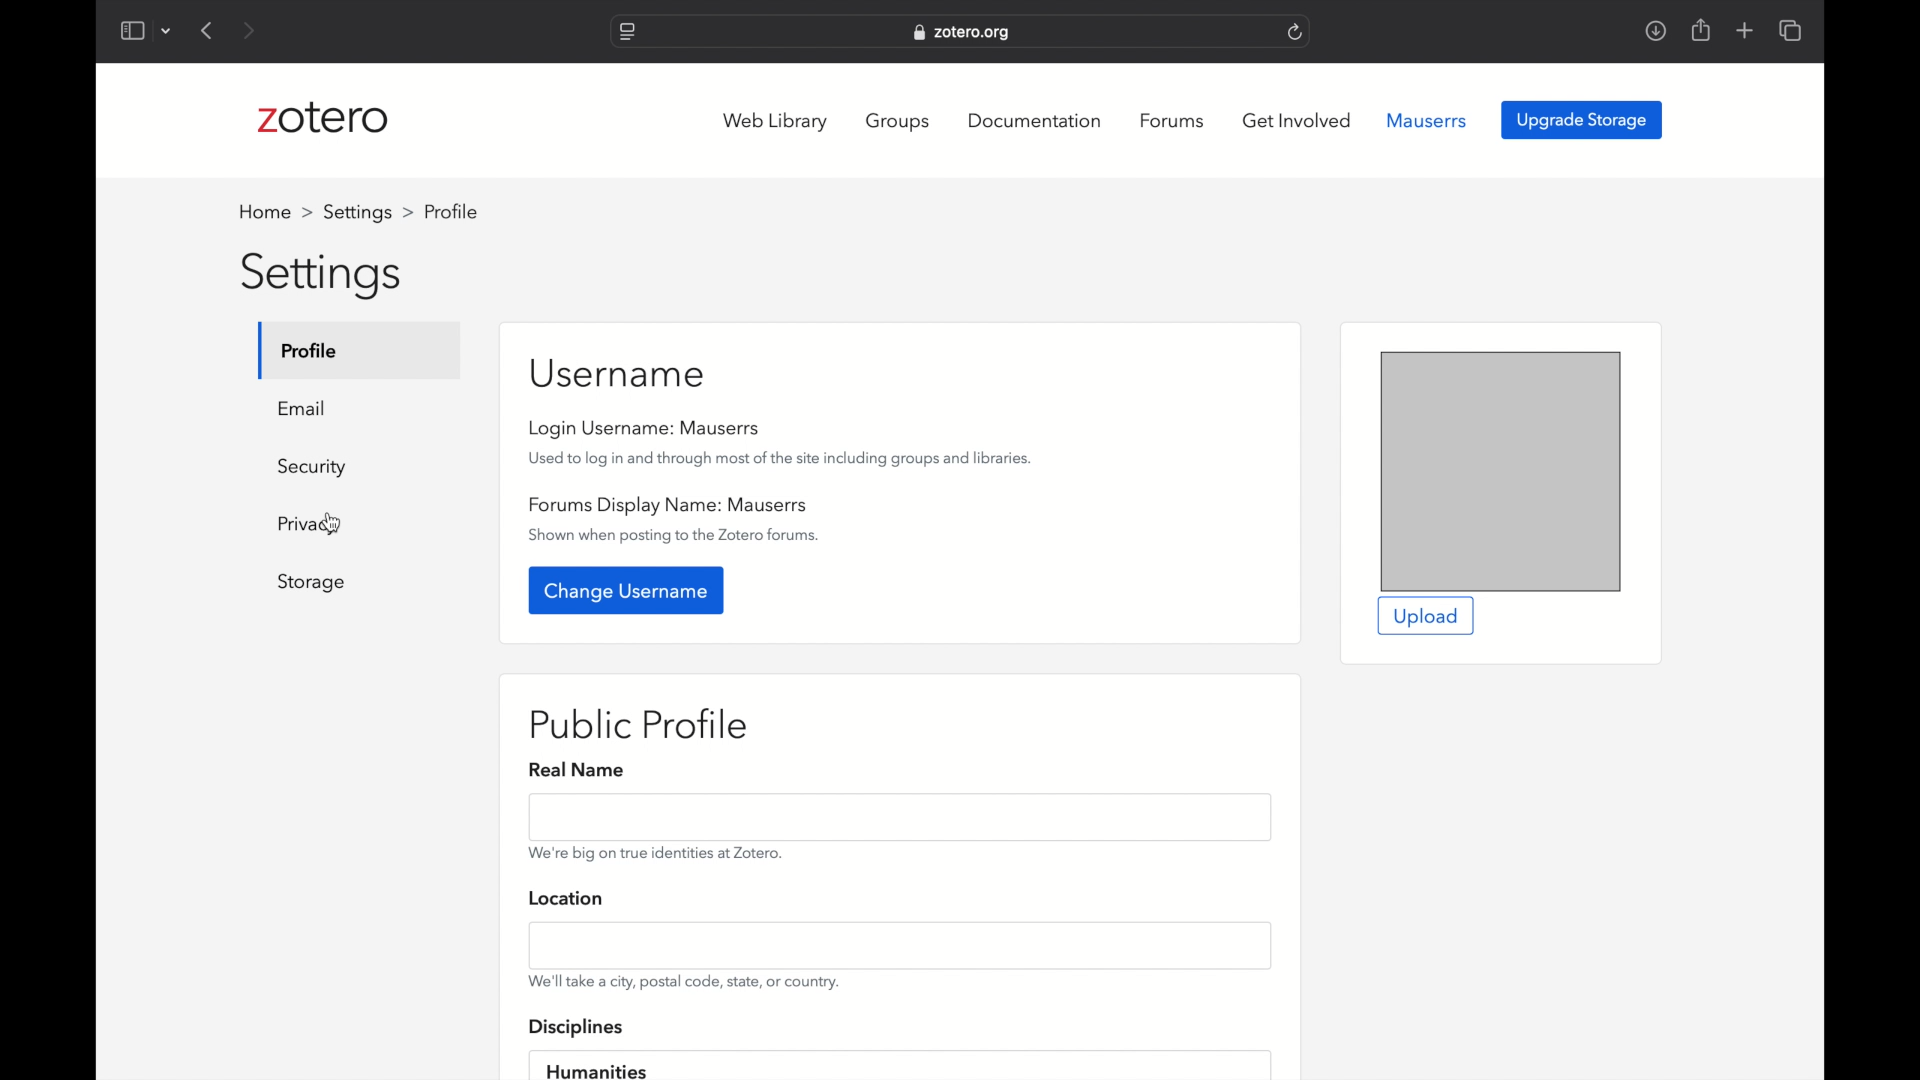  What do you see at coordinates (1582, 120) in the screenshot?
I see `upgrade  storage` at bounding box center [1582, 120].